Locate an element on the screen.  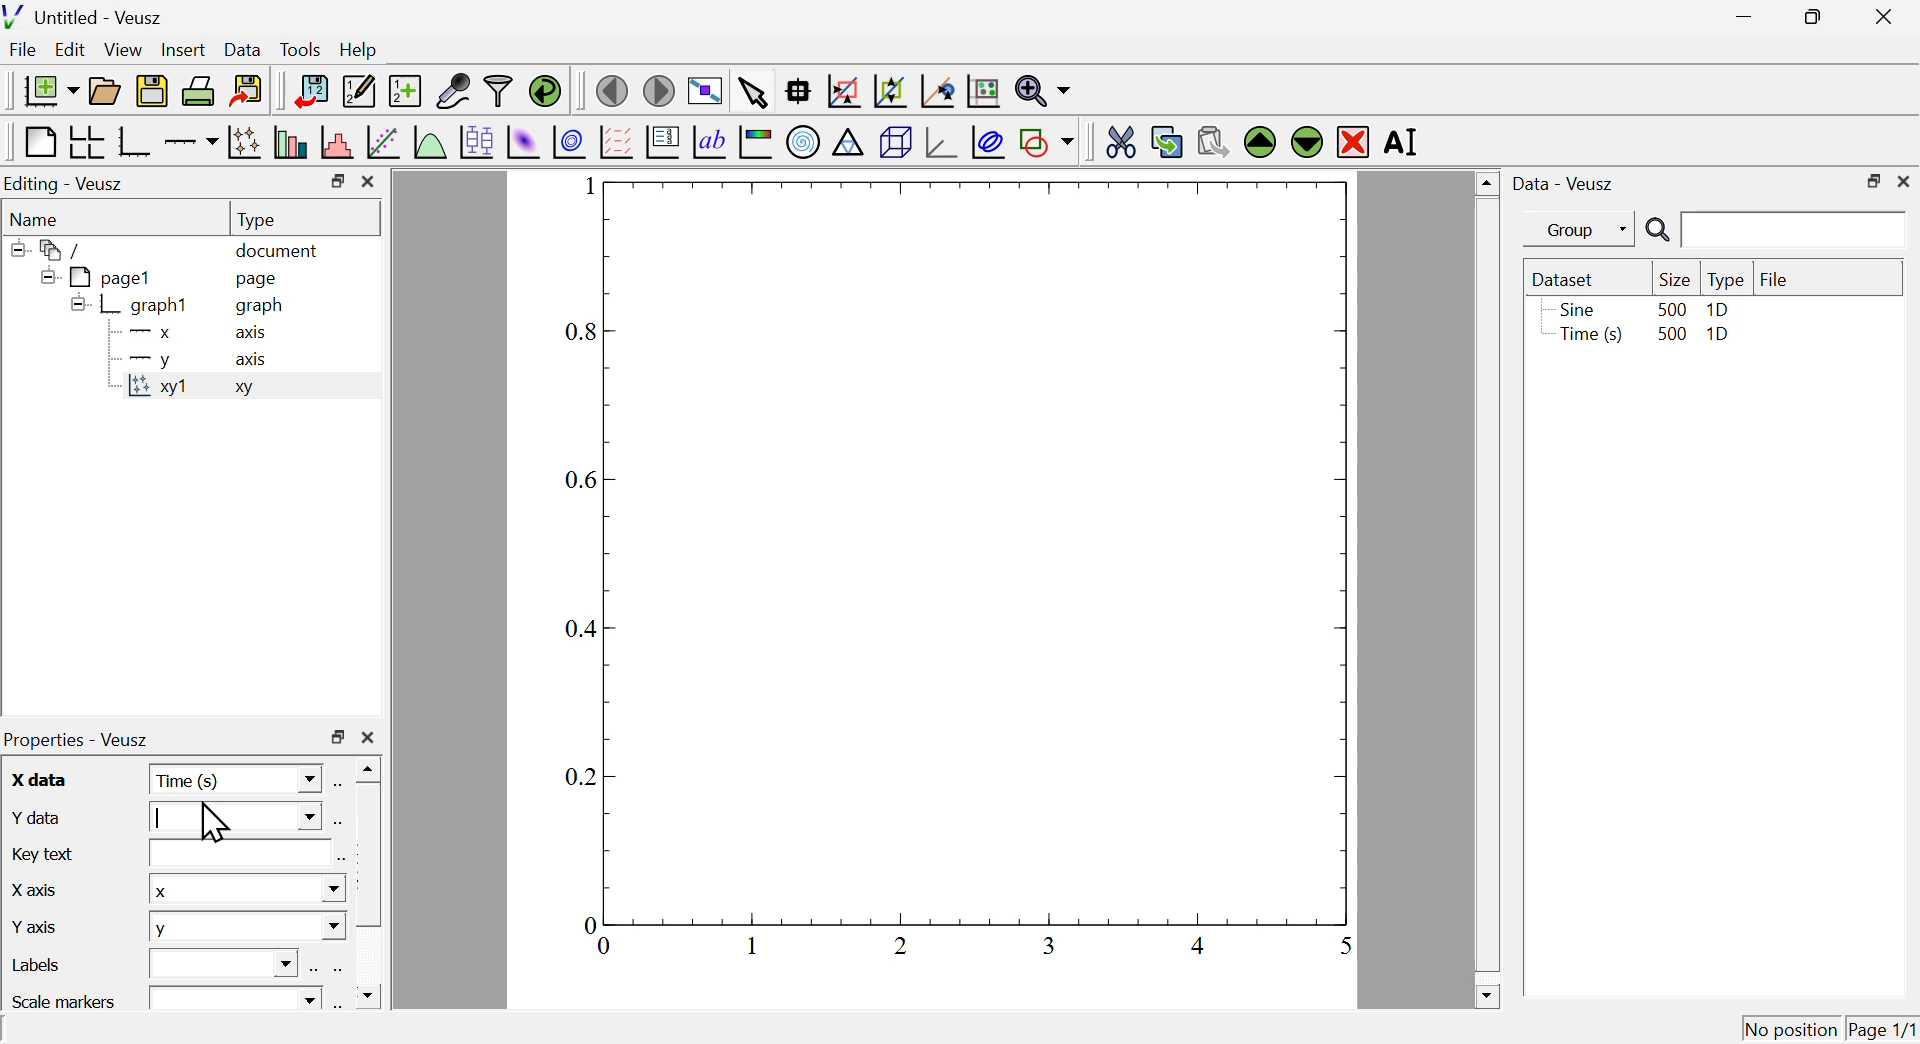
graph is located at coordinates (260, 306).